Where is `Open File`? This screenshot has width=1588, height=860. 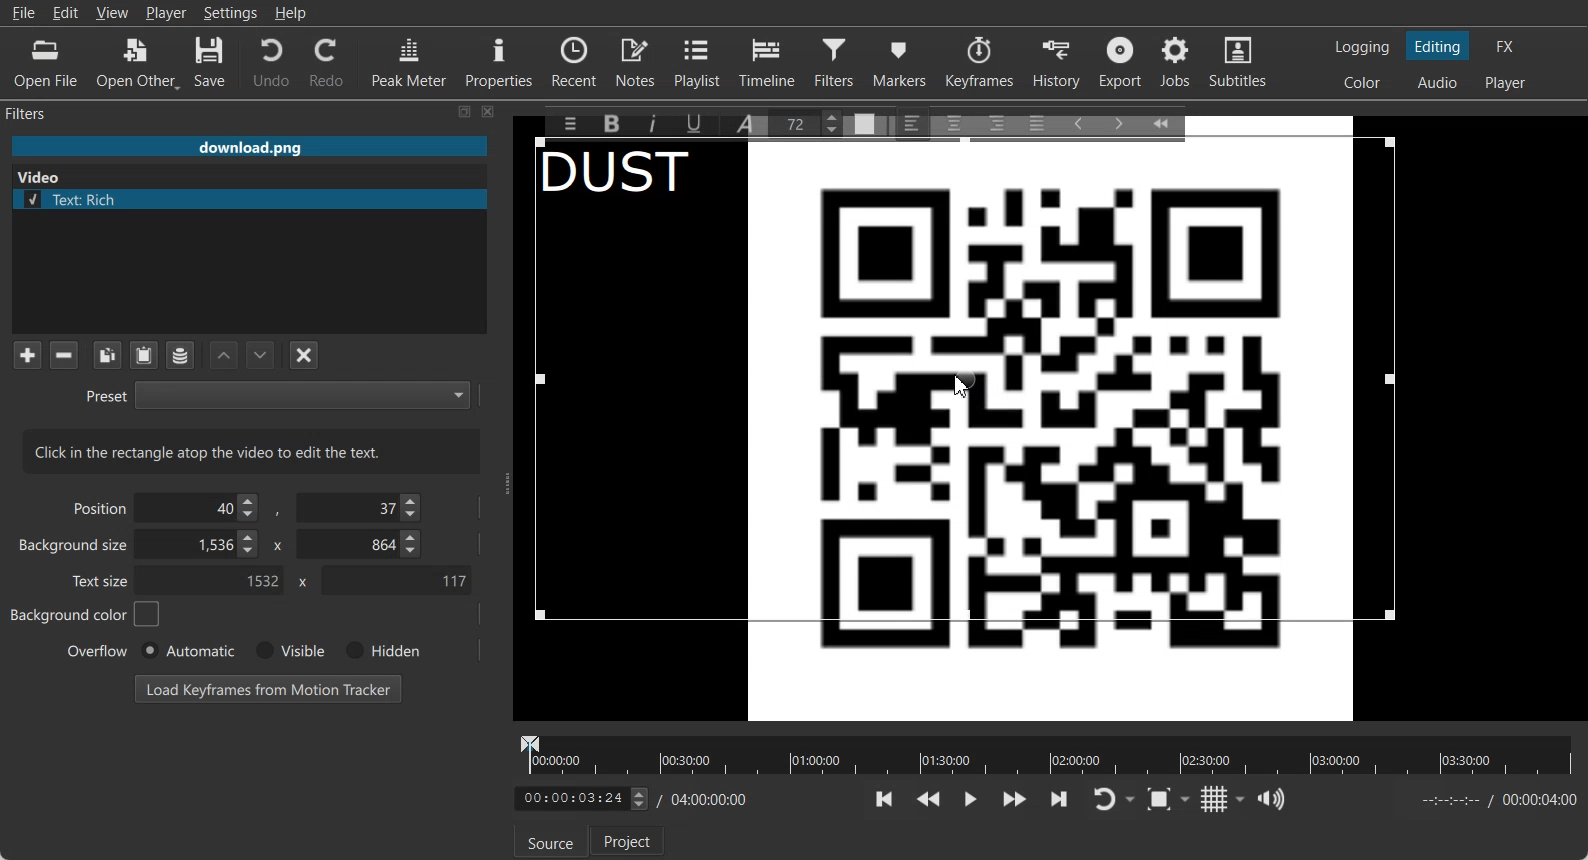
Open File is located at coordinates (46, 64).